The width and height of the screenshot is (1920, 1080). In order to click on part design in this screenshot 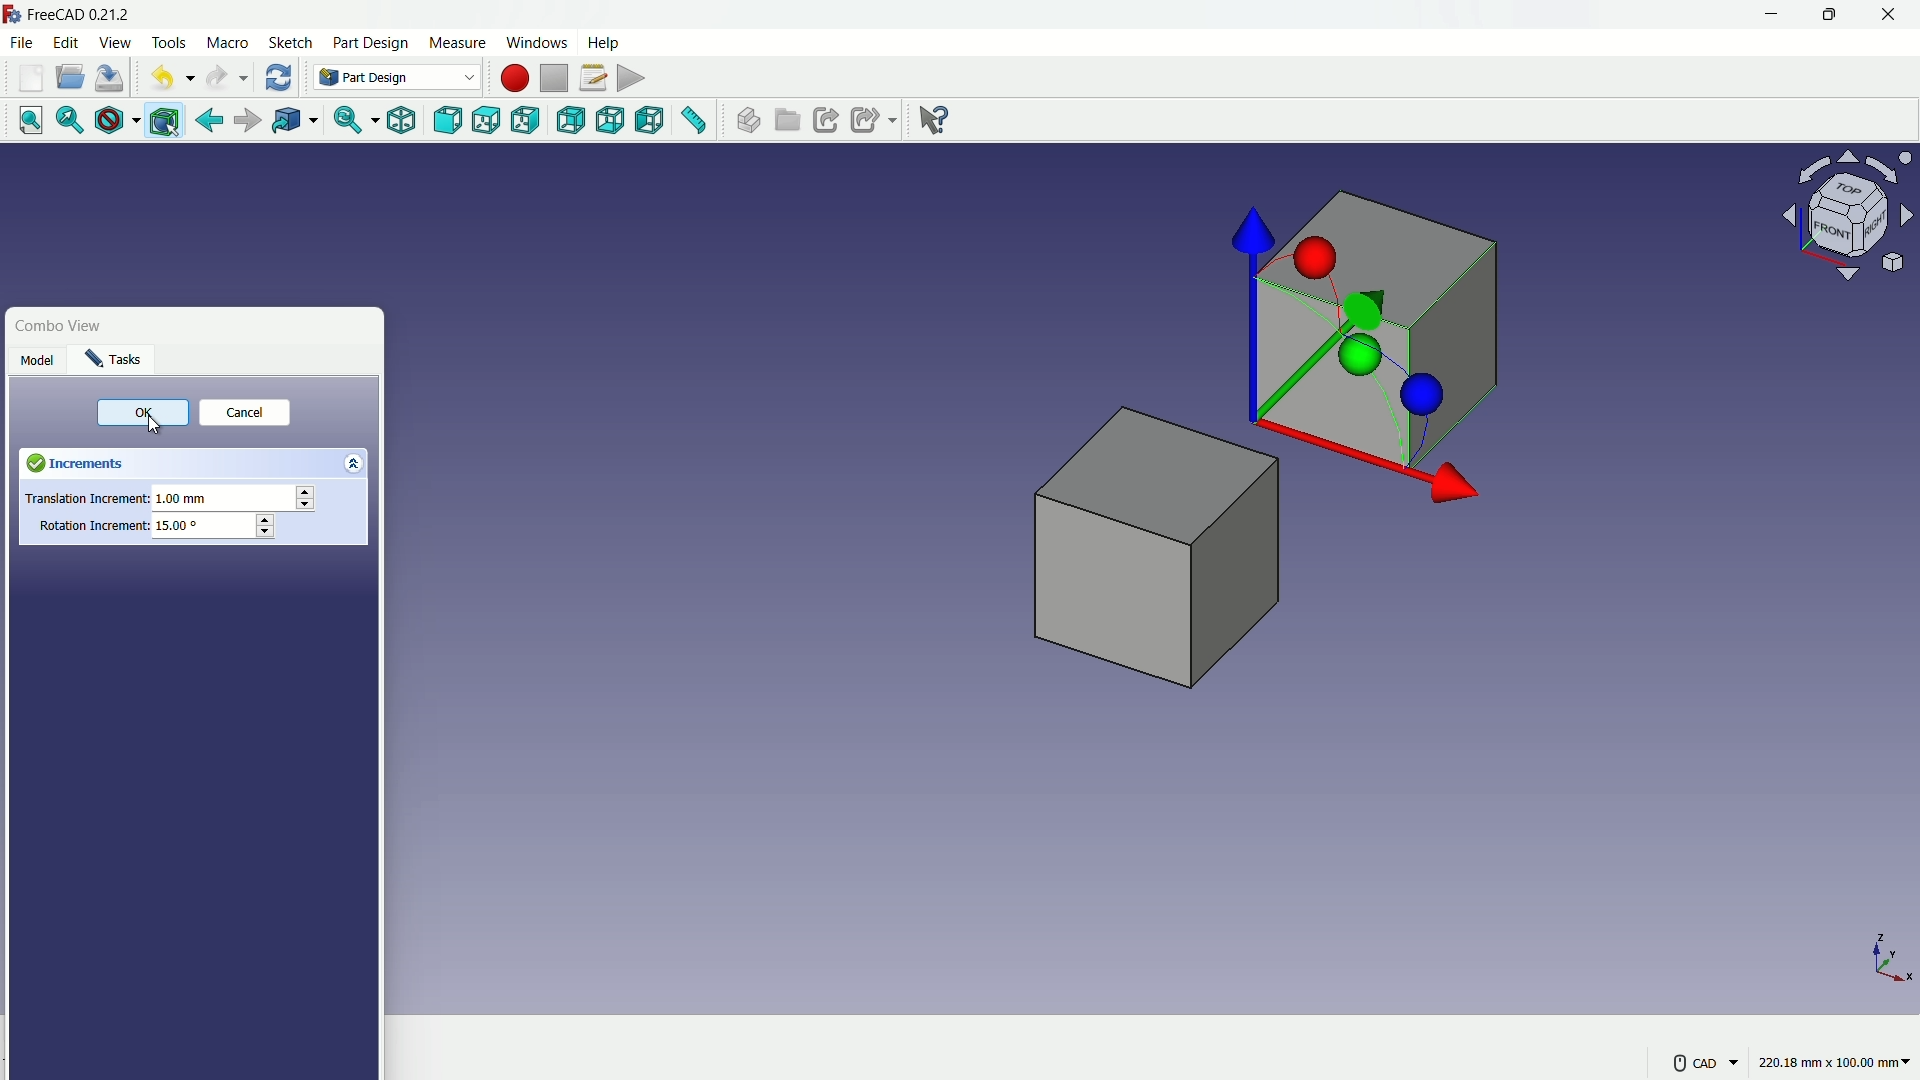, I will do `click(371, 43)`.